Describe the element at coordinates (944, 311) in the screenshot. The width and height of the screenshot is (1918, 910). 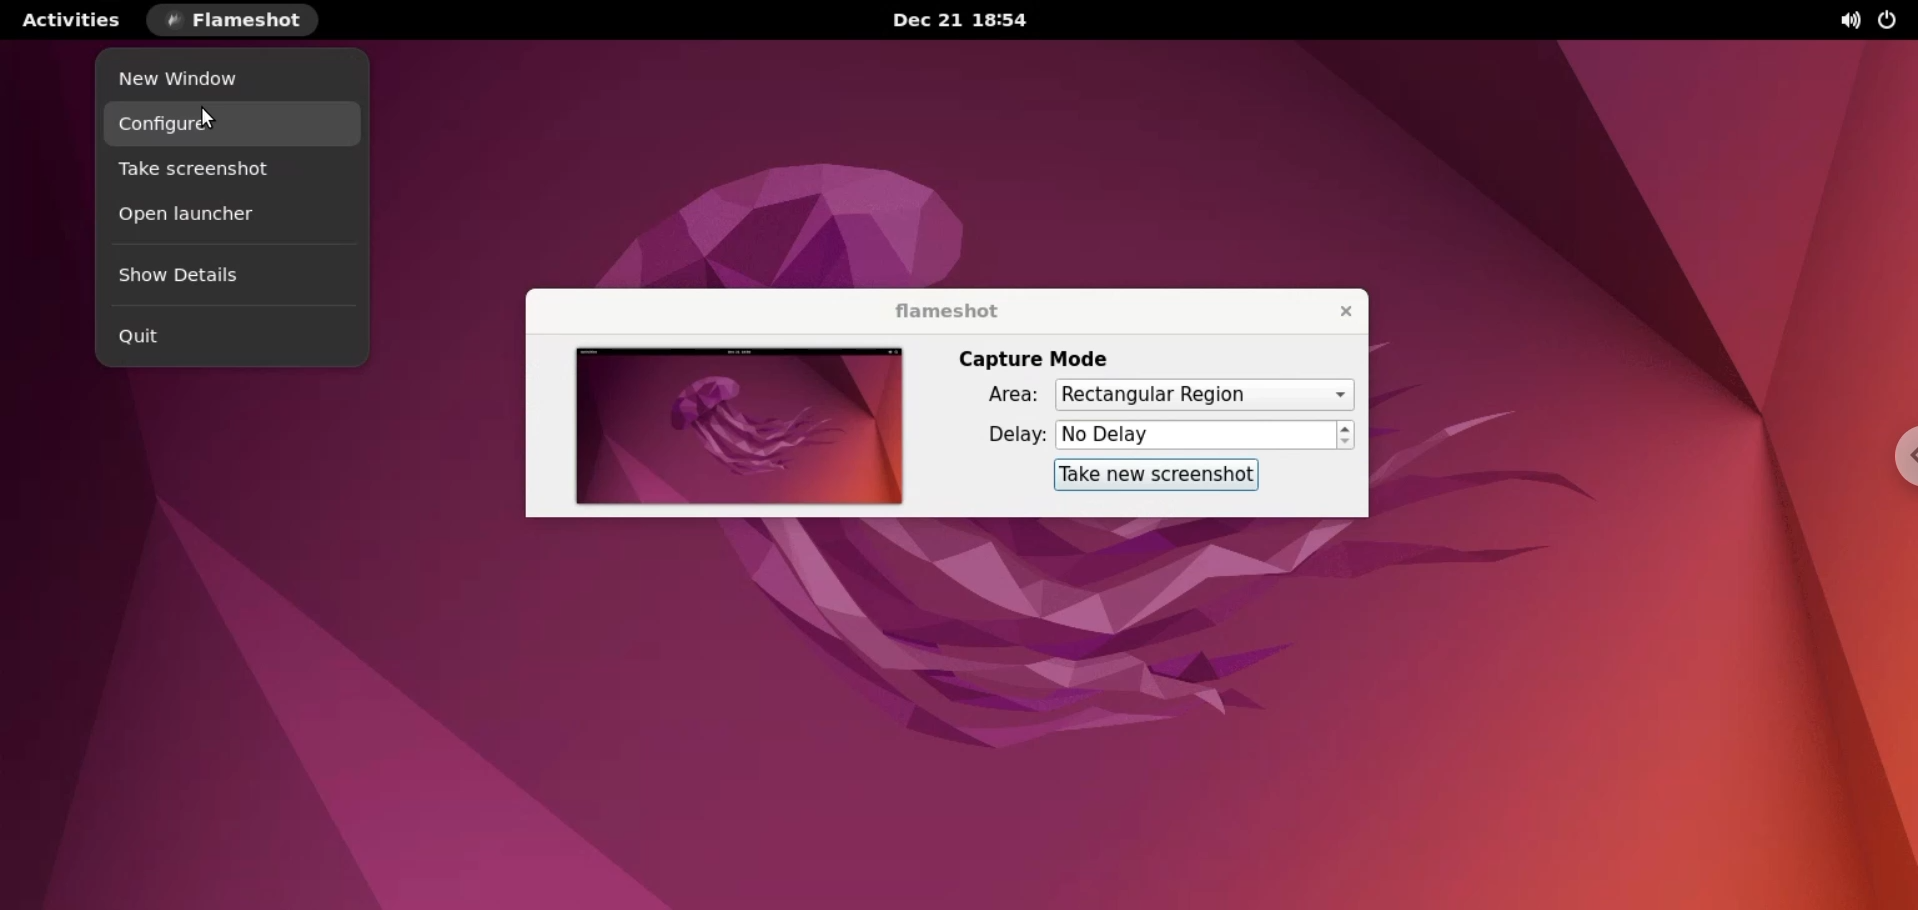
I see `flameshot` at that location.